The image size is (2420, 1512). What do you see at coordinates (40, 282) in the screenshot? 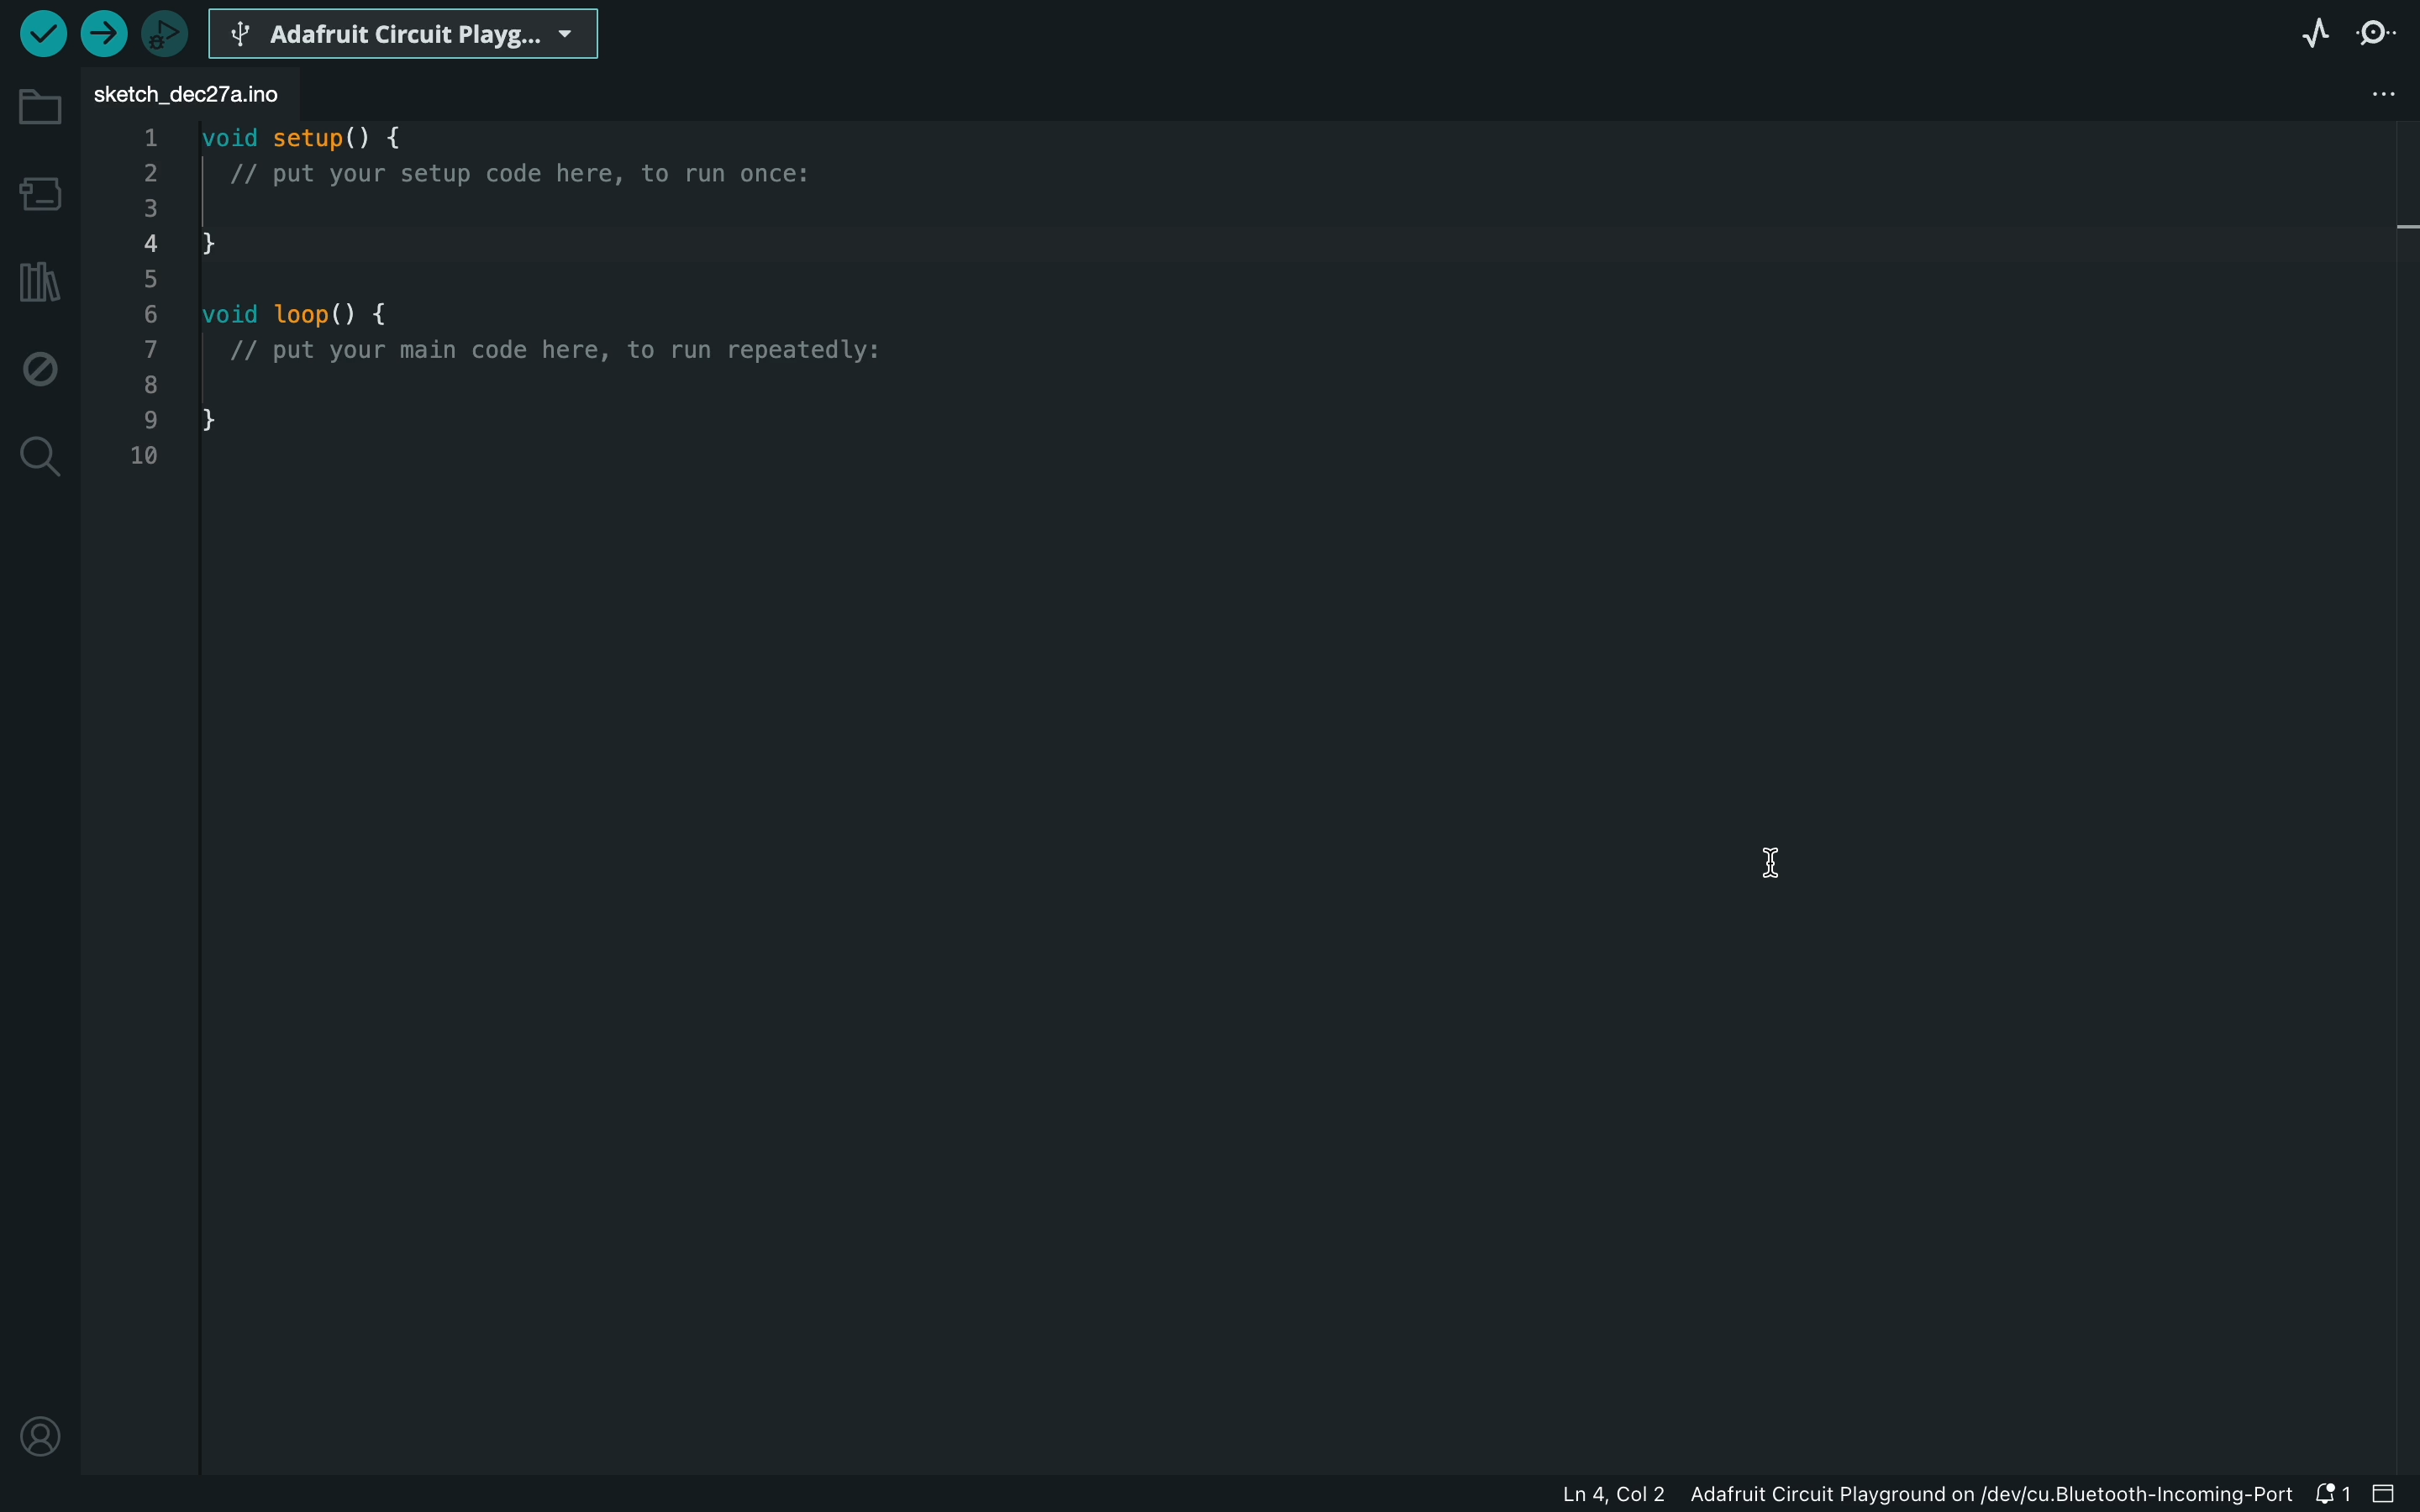
I see `library manager` at bounding box center [40, 282].